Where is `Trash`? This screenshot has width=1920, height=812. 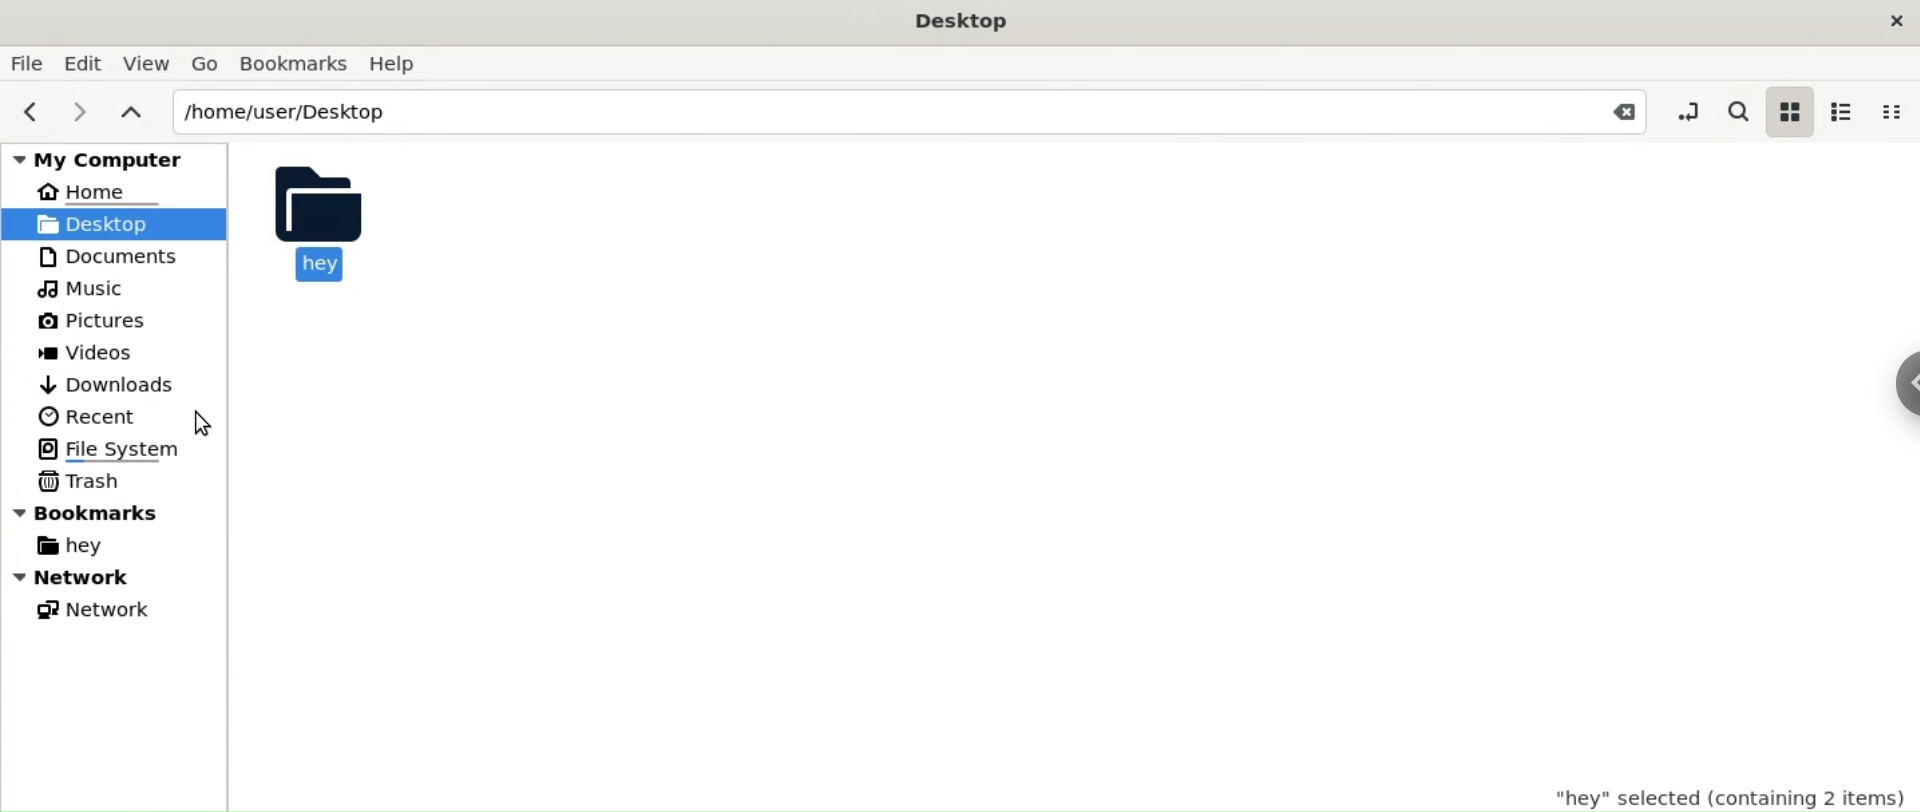 Trash is located at coordinates (82, 480).